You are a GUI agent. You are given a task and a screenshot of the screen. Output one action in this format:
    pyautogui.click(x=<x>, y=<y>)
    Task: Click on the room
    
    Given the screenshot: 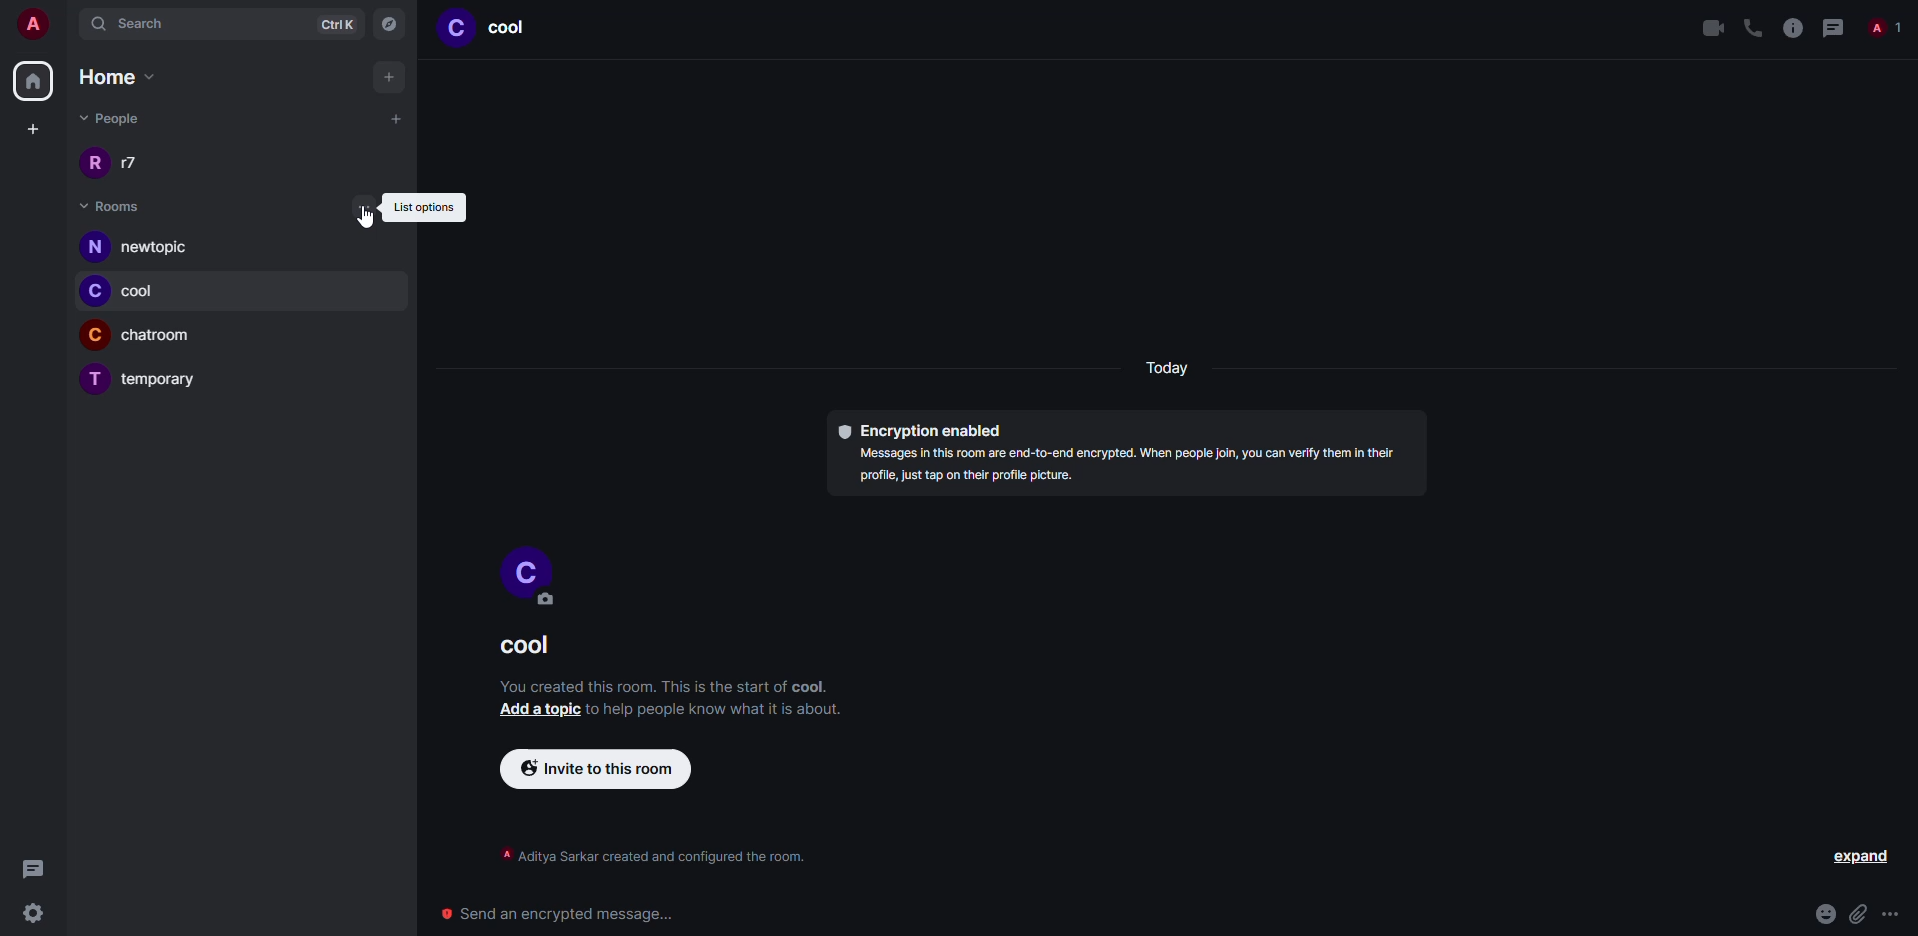 What is the action you would take?
    pyautogui.click(x=513, y=29)
    